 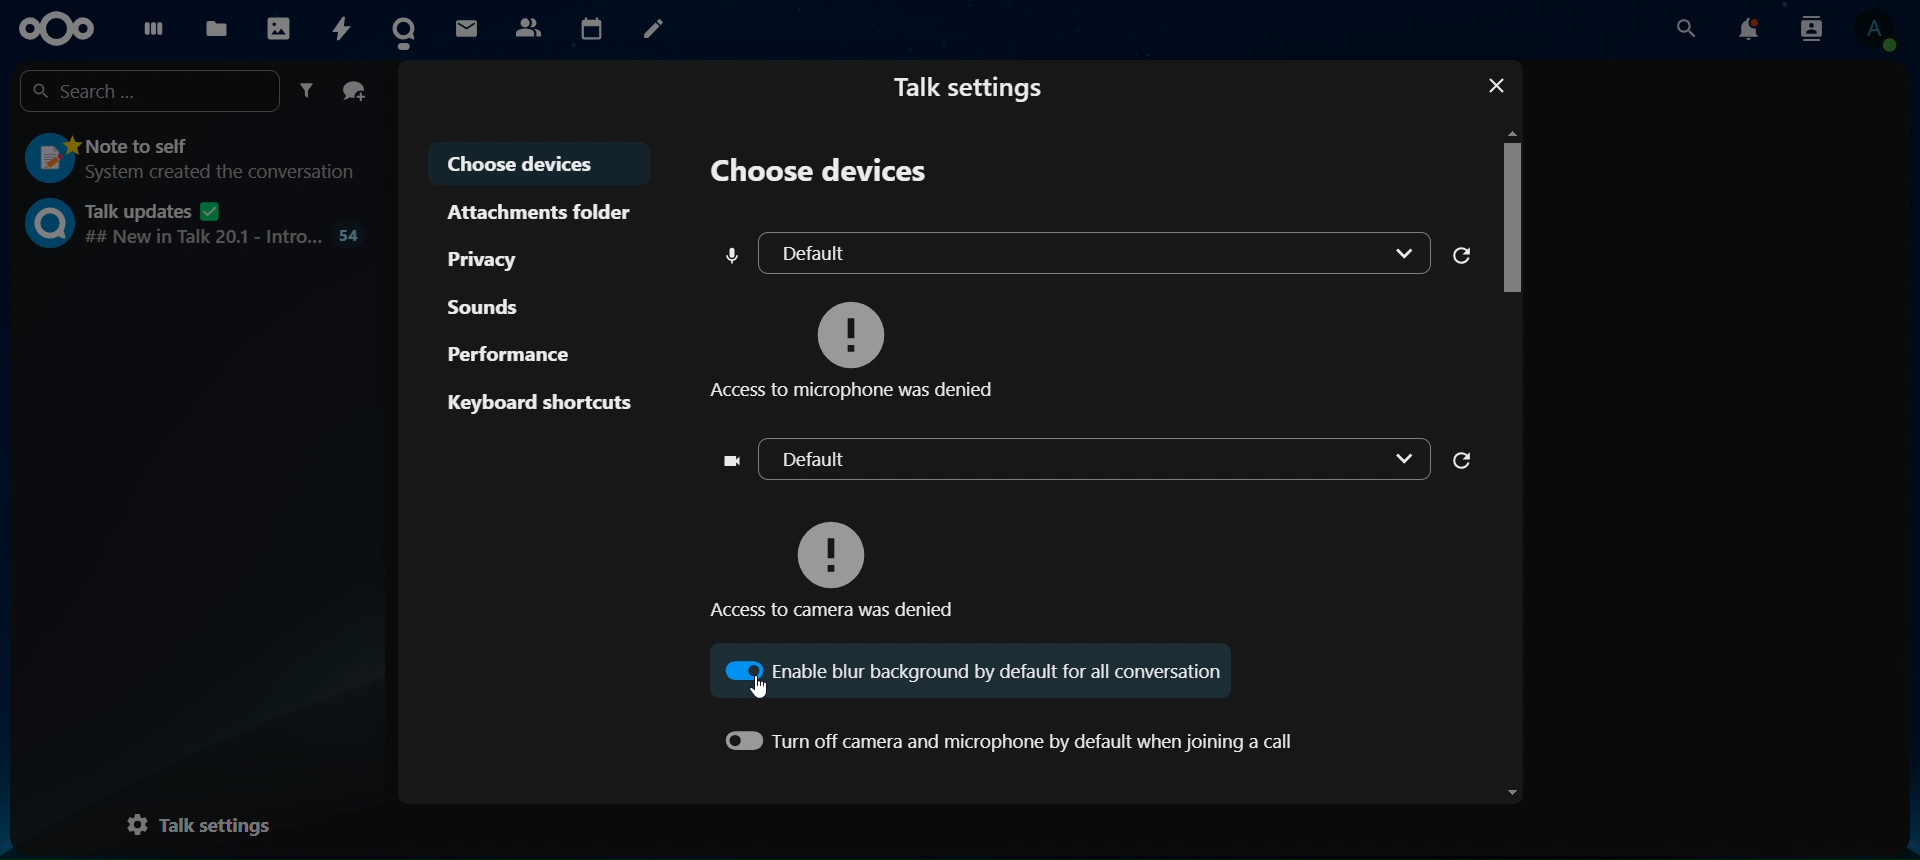 What do you see at coordinates (526, 27) in the screenshot?
I see `contacts` at bounding box center [526, 27].